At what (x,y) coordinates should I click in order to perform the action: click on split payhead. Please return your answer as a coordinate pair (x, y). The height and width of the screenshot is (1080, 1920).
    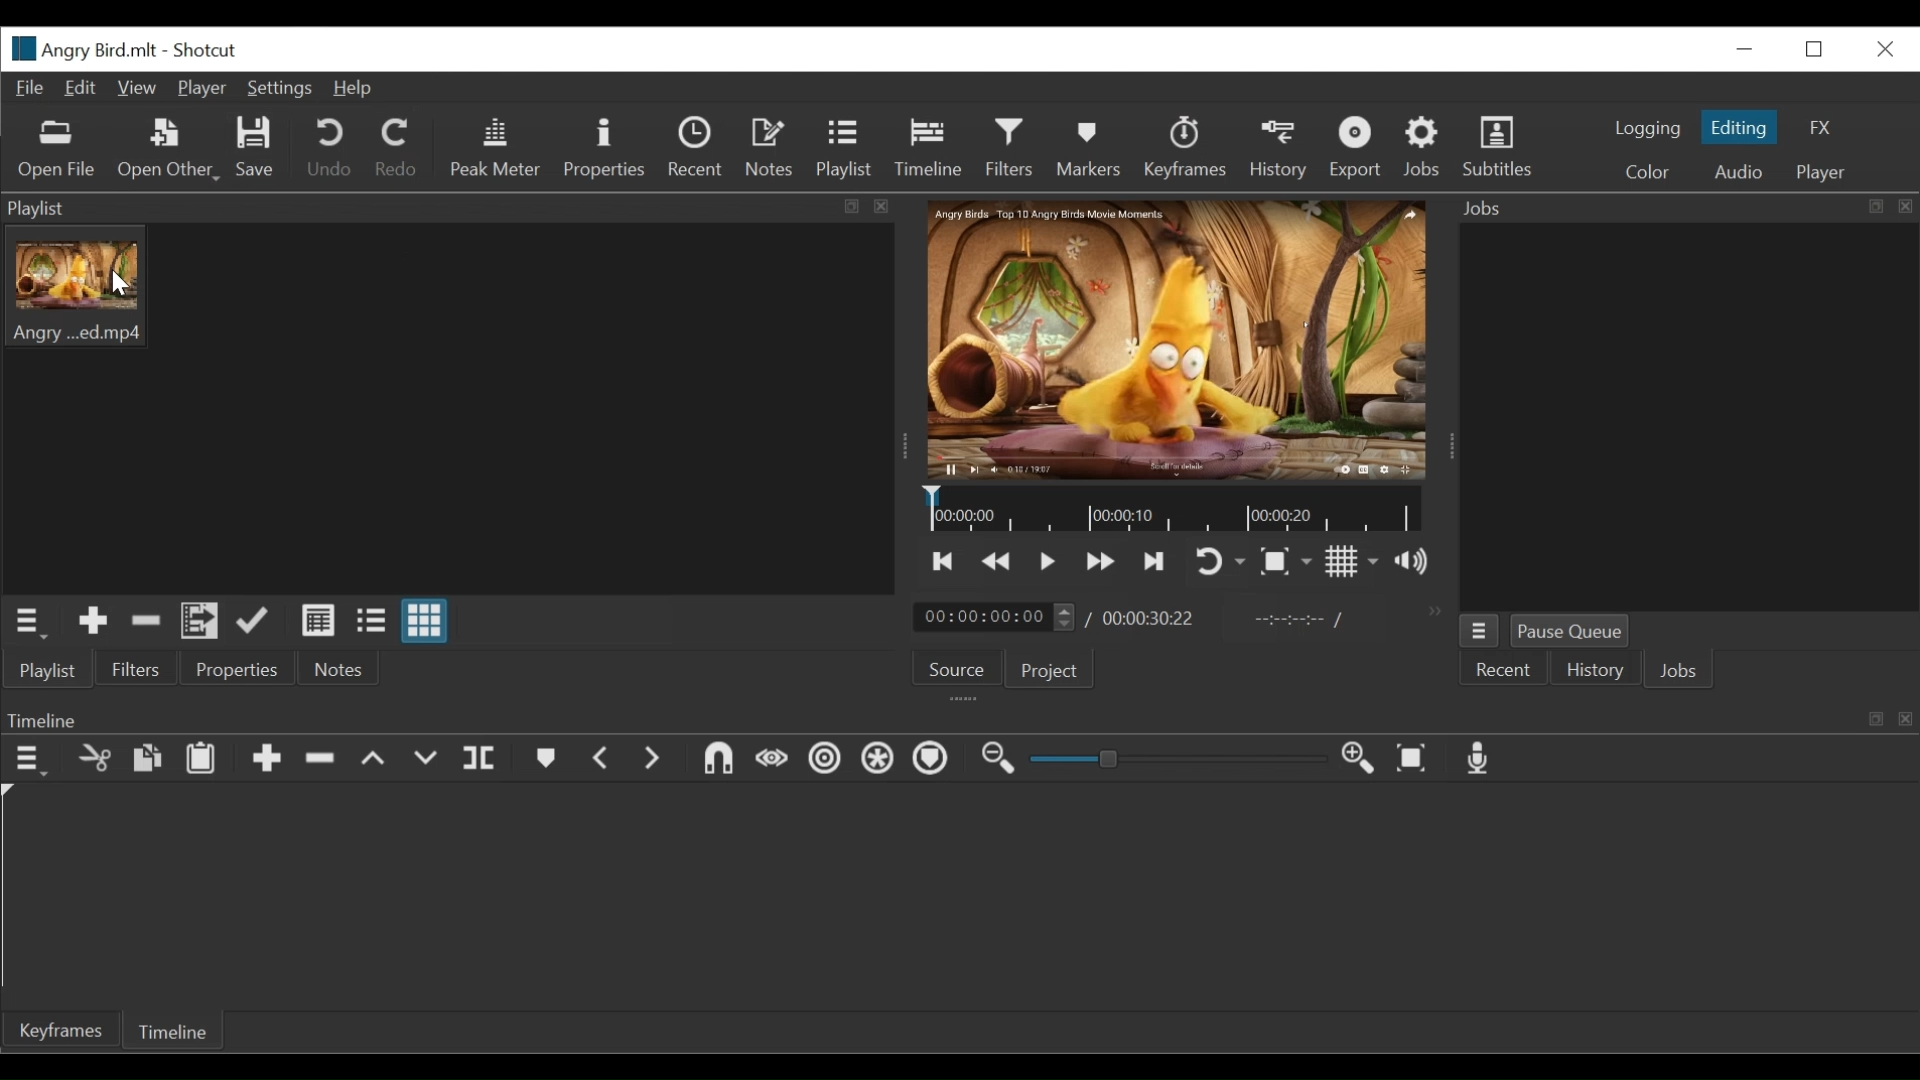
    Looking at the image, I should click on (479, 758).